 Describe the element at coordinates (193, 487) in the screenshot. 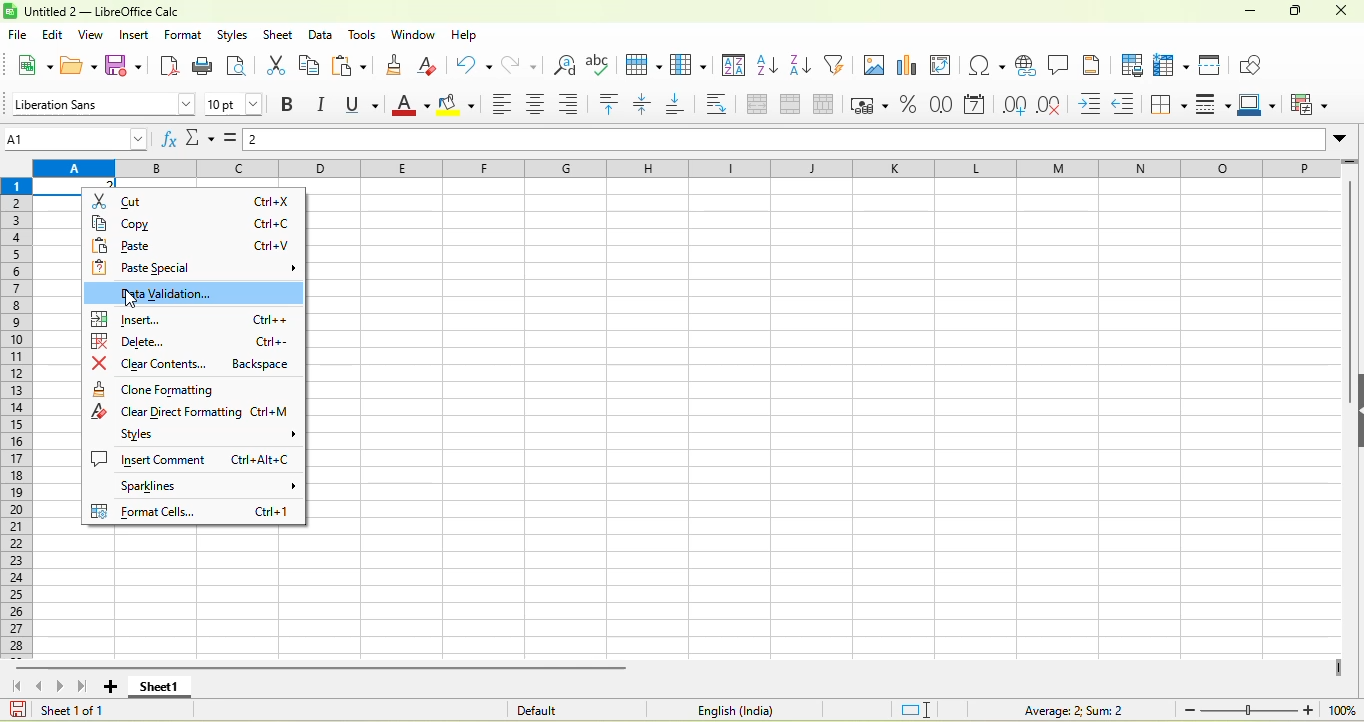

I see `spsrklines` at that location.